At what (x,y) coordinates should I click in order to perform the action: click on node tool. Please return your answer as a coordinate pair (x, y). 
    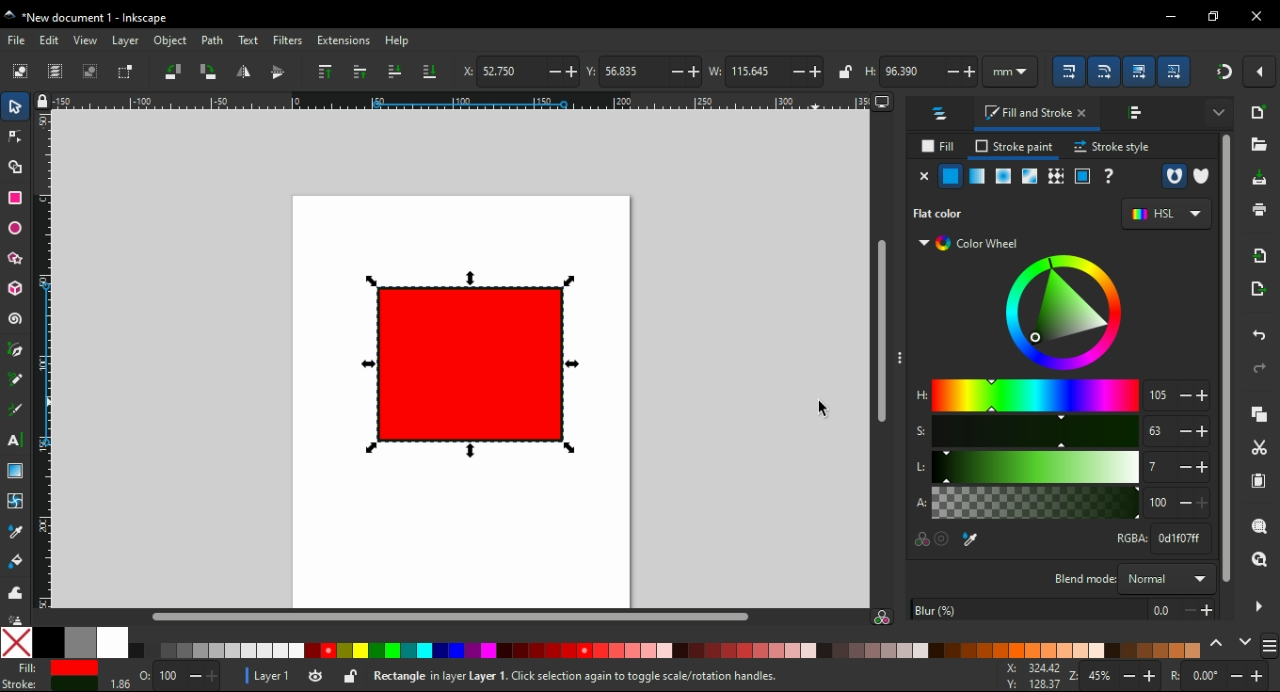
    Looking at the image, I should click on (16, 135).